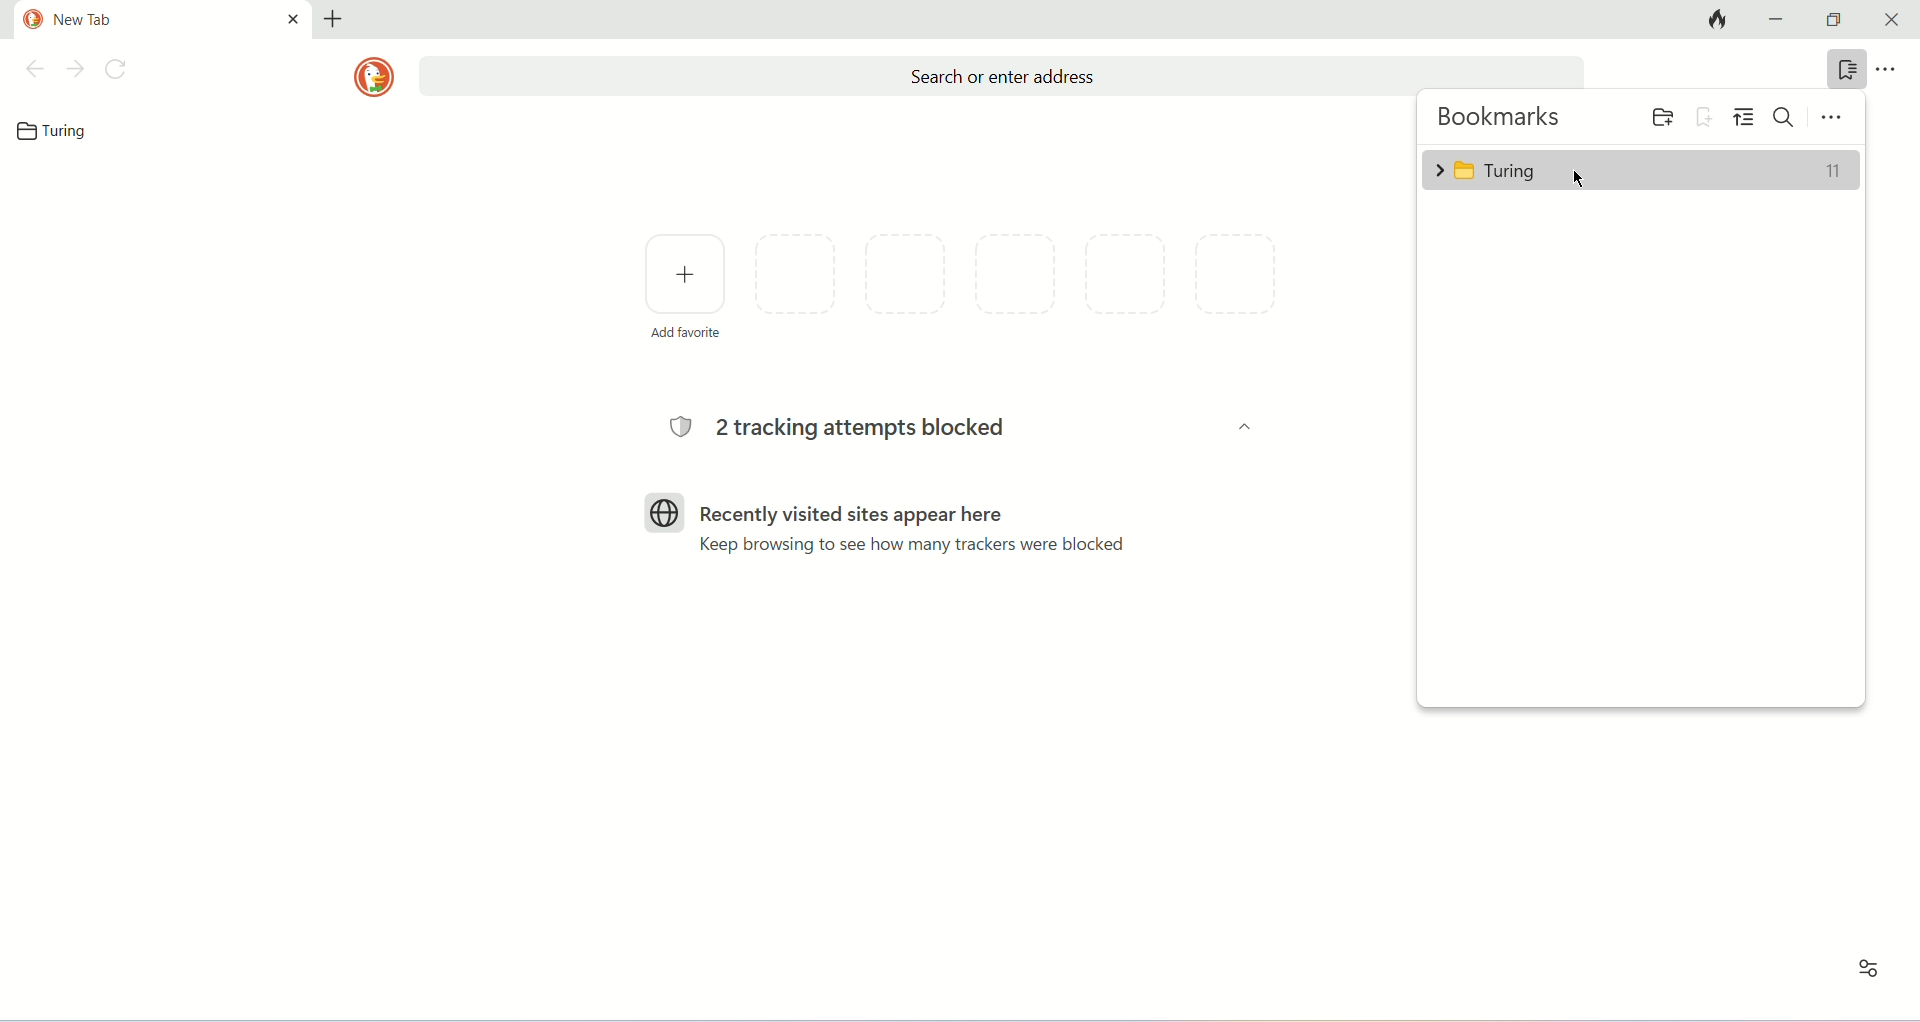 The height and width of the screenshot is (1022, 1920). What do you see at coordinates (921, 527) in the screenshot?
I see `Recently visited sites appear here
Keep browsing to see how many trackers were blocked` at bounding box center [921, 527].